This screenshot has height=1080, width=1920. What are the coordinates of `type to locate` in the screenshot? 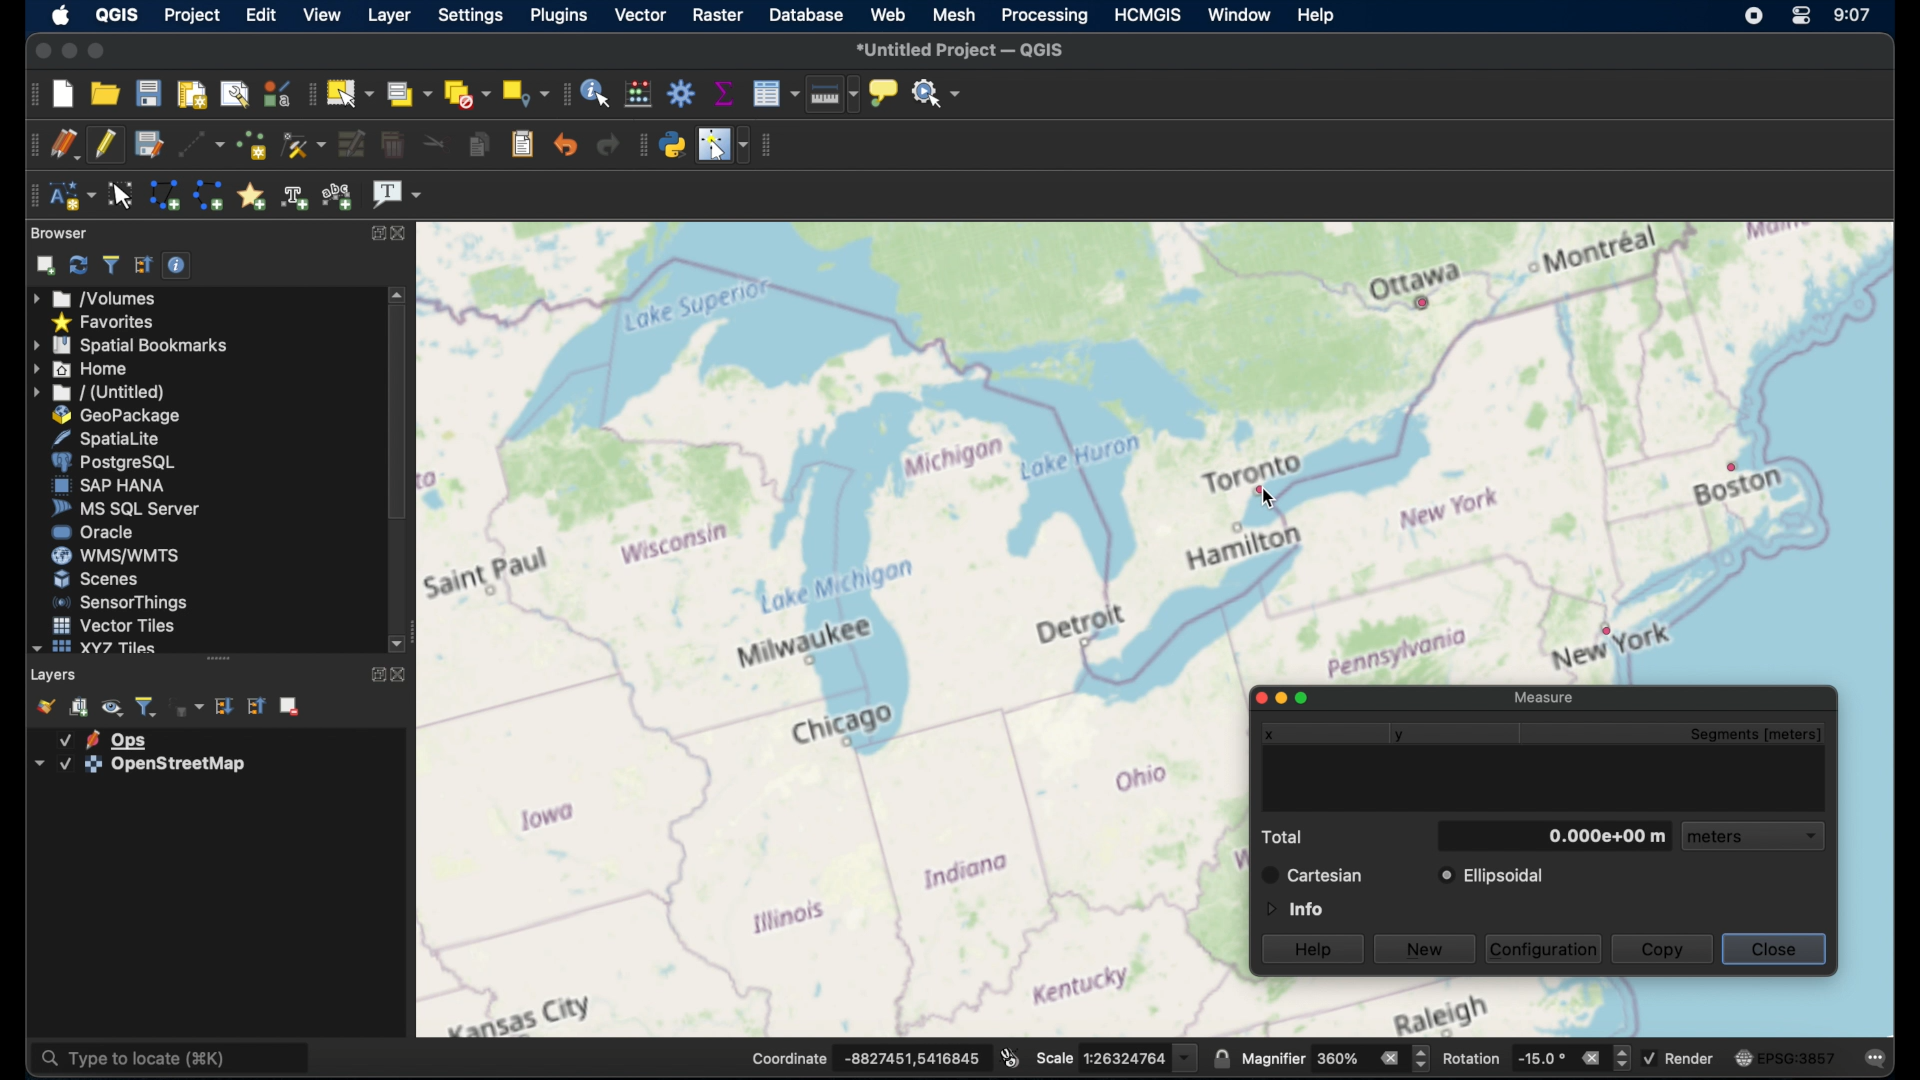 It's located at (175, 1056).